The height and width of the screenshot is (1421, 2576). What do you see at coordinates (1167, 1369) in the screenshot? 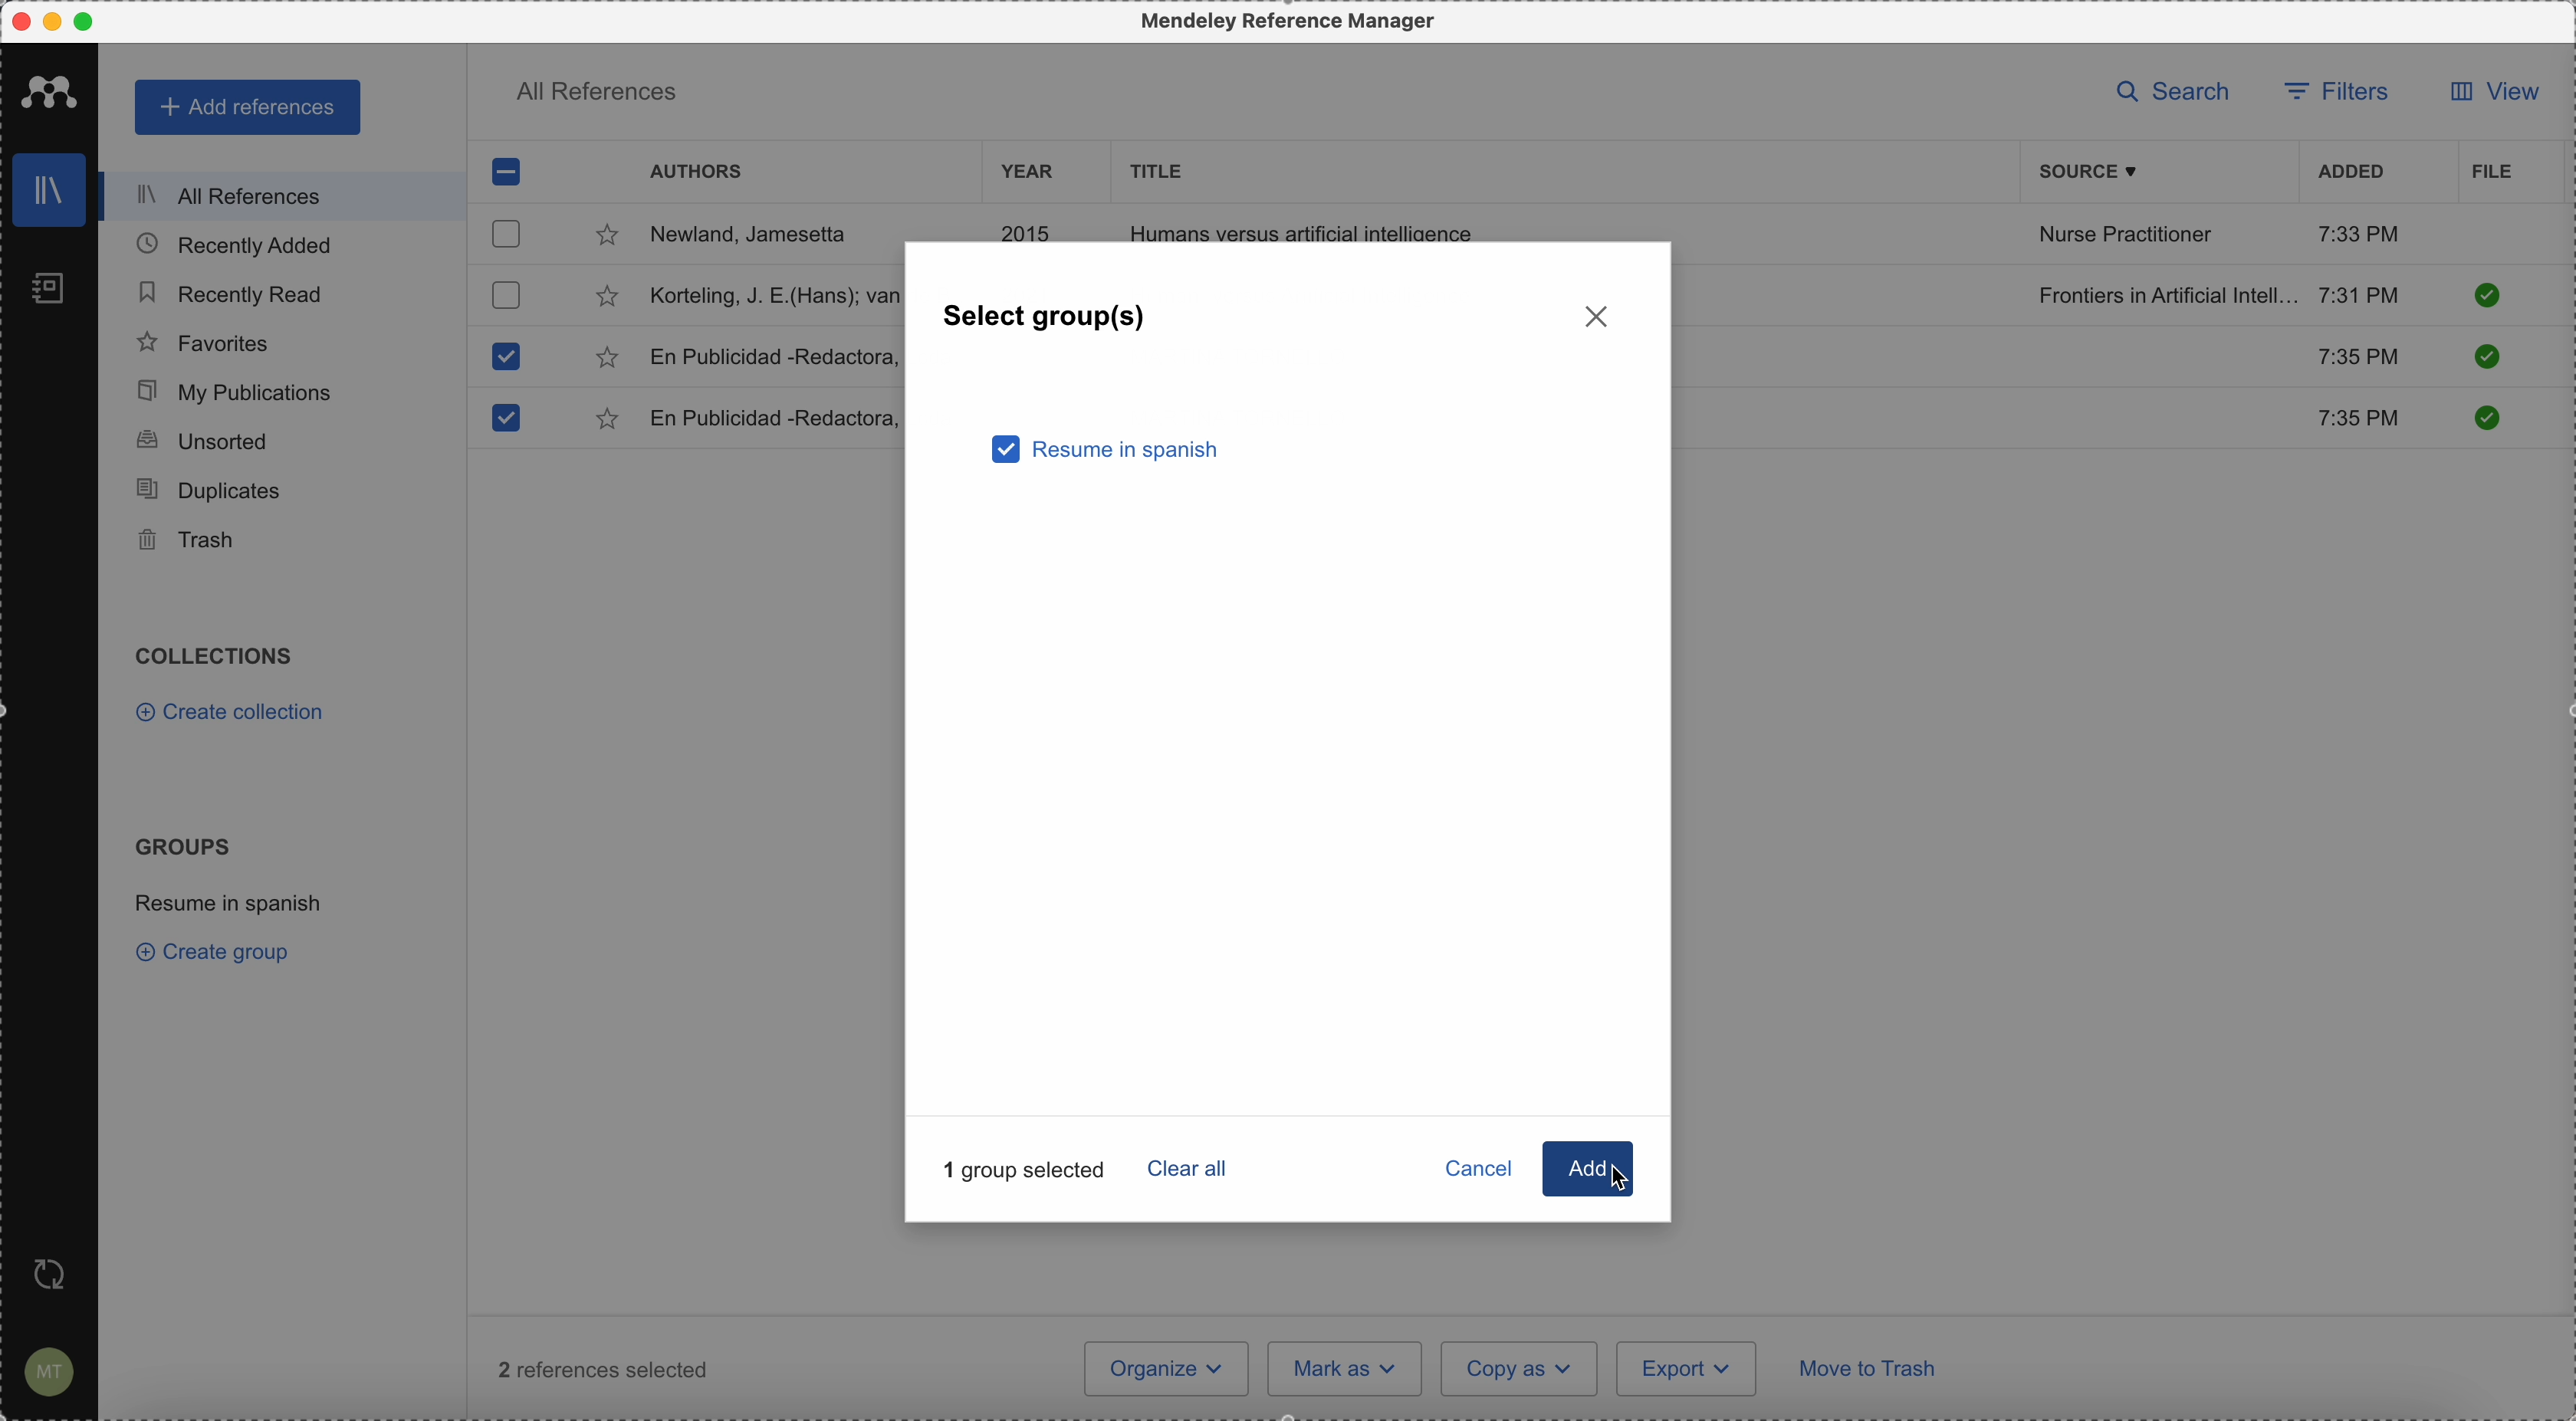
I see `organize` at bounding box center [1167, 1369].